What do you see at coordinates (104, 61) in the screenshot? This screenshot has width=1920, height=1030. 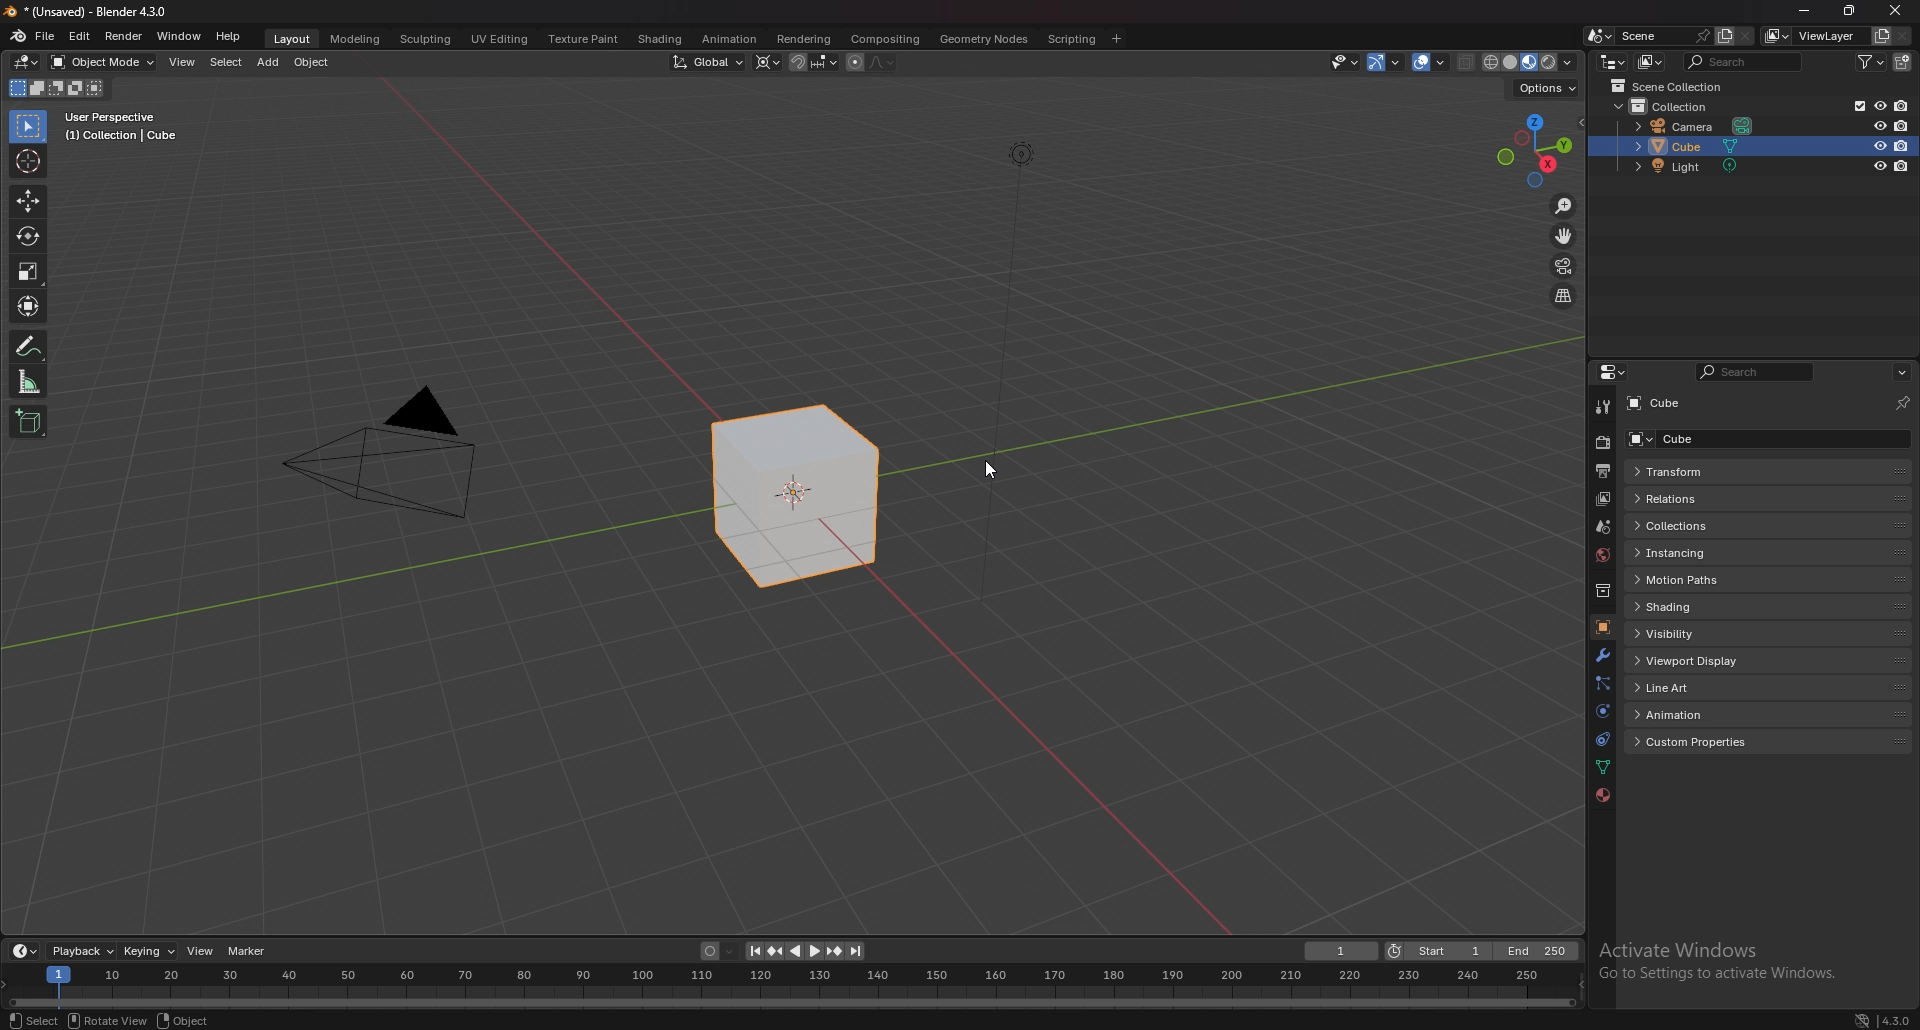 I see `object mode` at bounding box center [104, 61].